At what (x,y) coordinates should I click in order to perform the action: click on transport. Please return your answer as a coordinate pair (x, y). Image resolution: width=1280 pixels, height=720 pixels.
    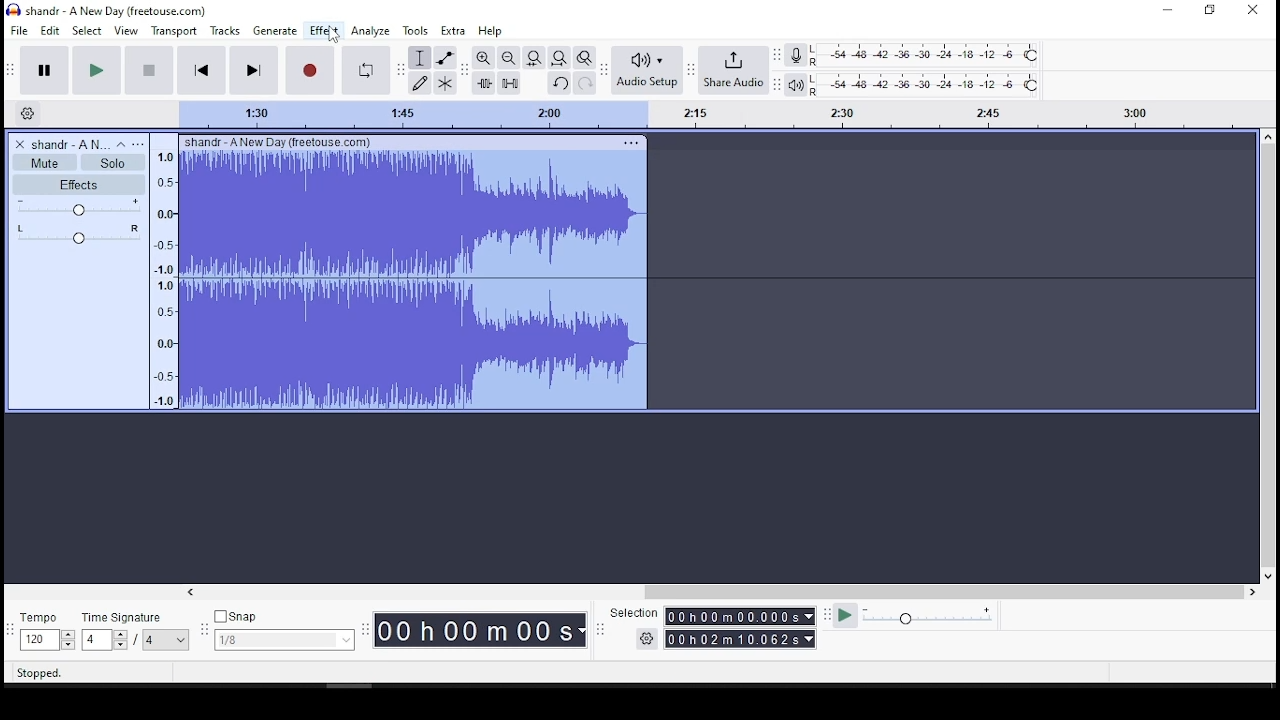
    Looking at the image, I should click on (174, 30).